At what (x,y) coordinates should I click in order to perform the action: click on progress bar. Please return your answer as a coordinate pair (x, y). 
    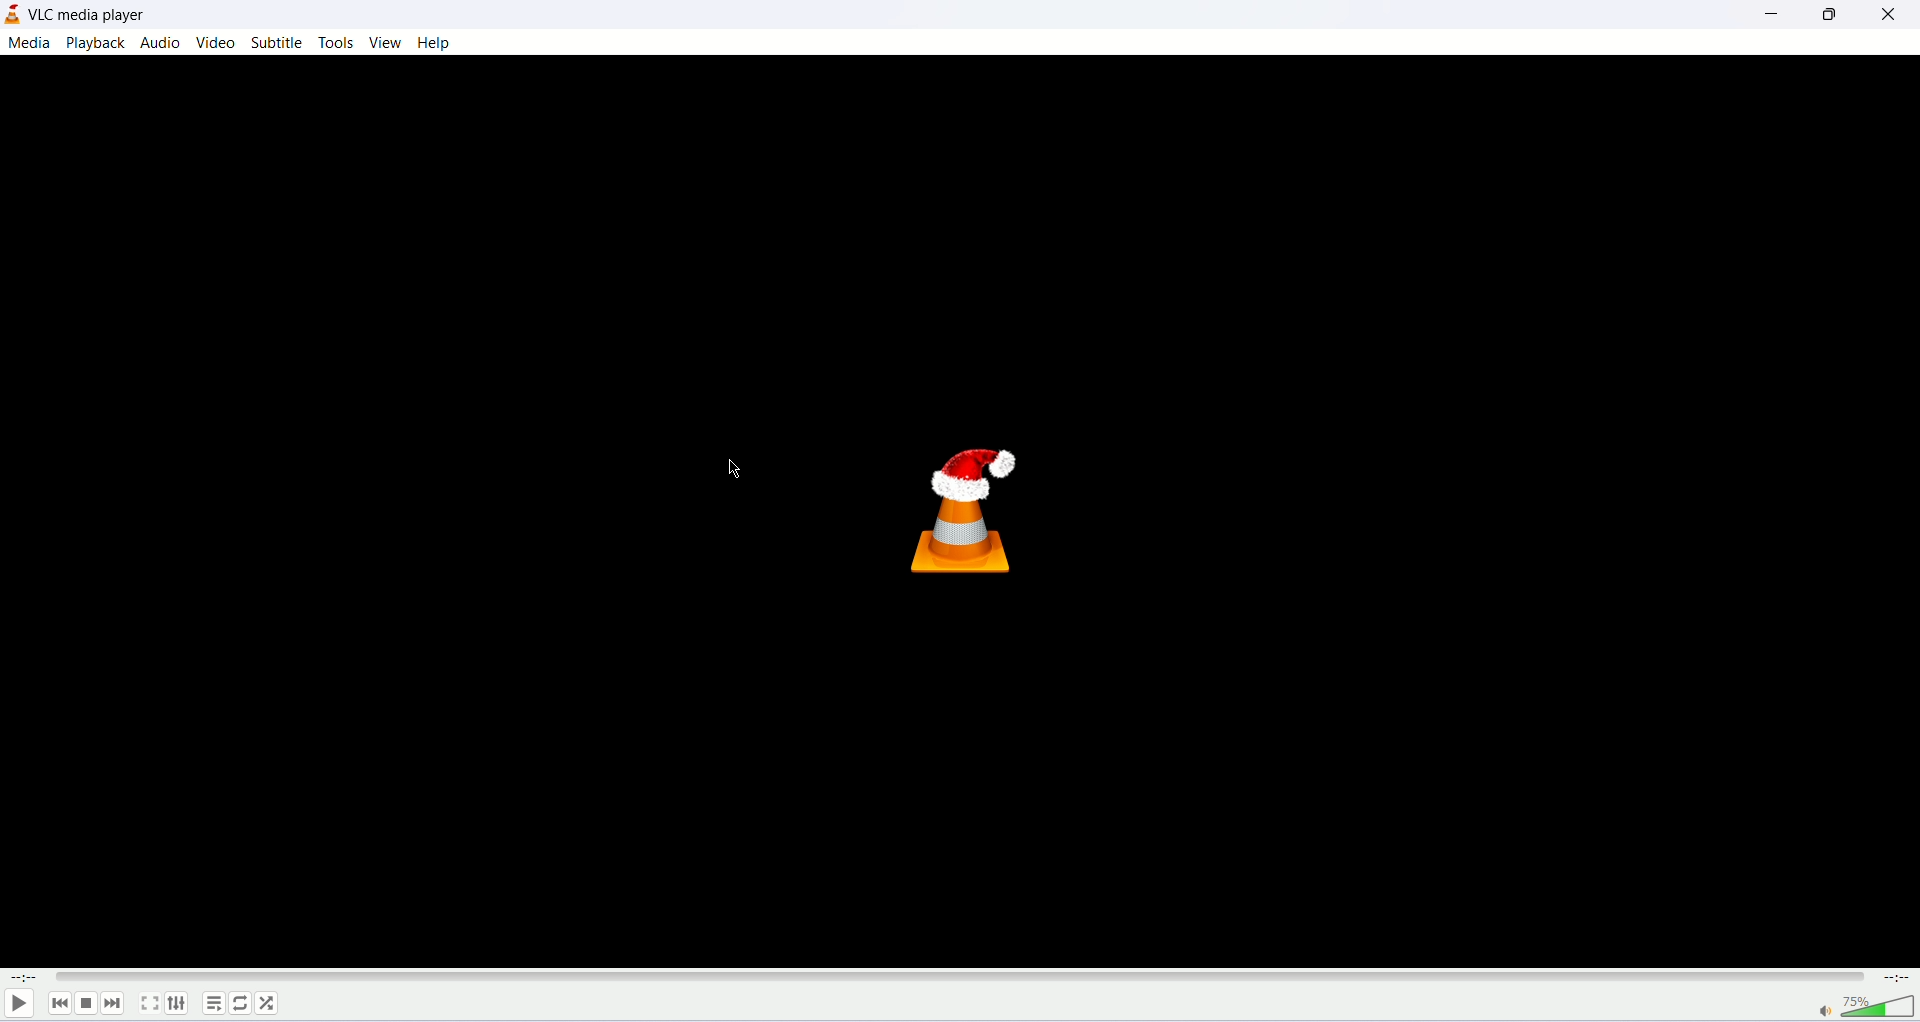
    Looking at the image, I should click on (958, 972).